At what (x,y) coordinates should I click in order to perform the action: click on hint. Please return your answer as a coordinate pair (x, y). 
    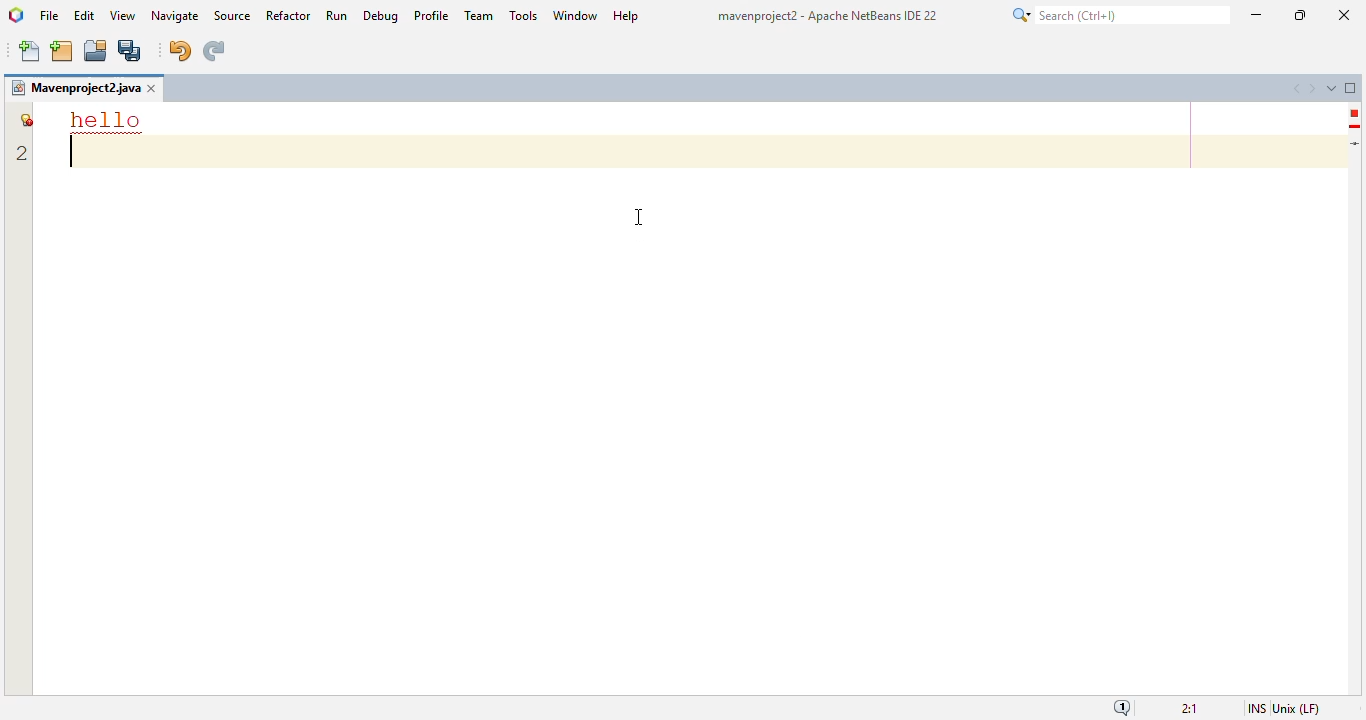
    Looking at the image, I should click on (1355, 127).